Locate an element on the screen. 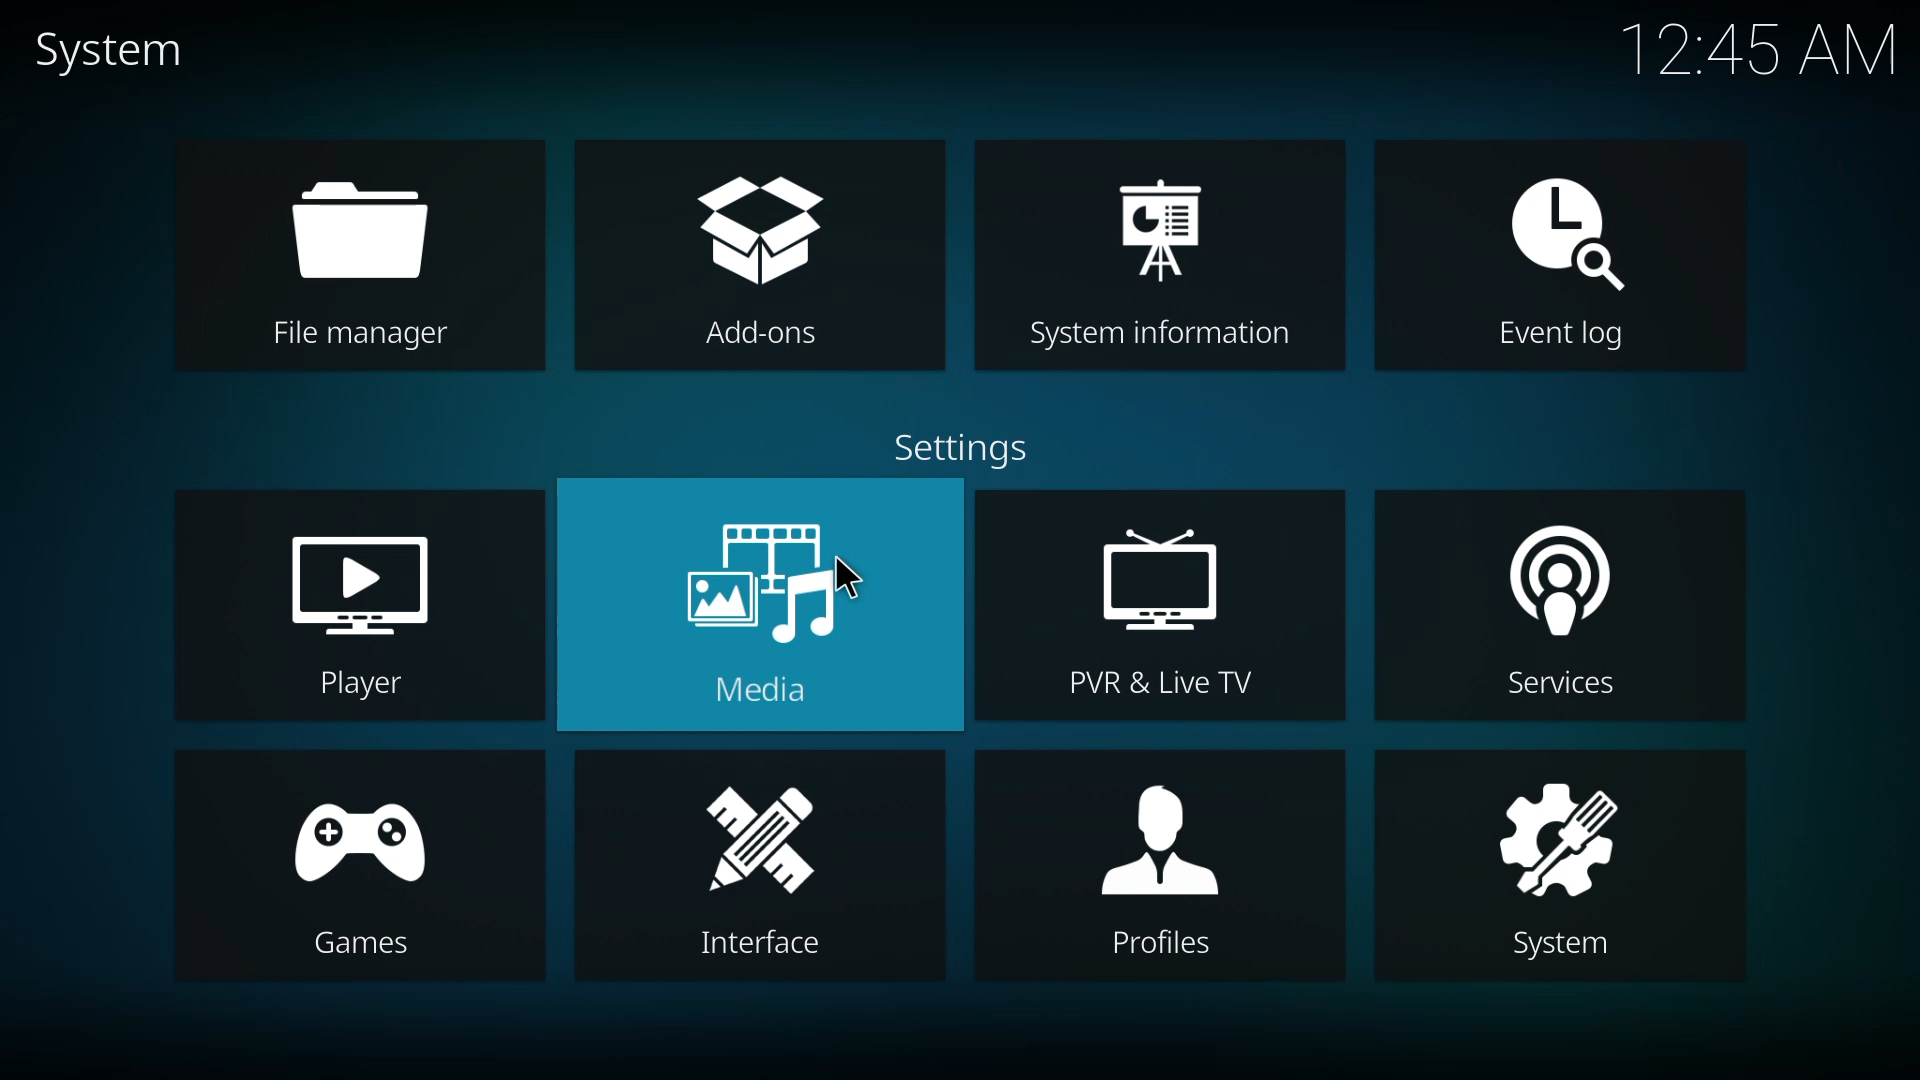 The width and height of the screenshot is (1920, 1080). settings is located at coordinates (963, 451).